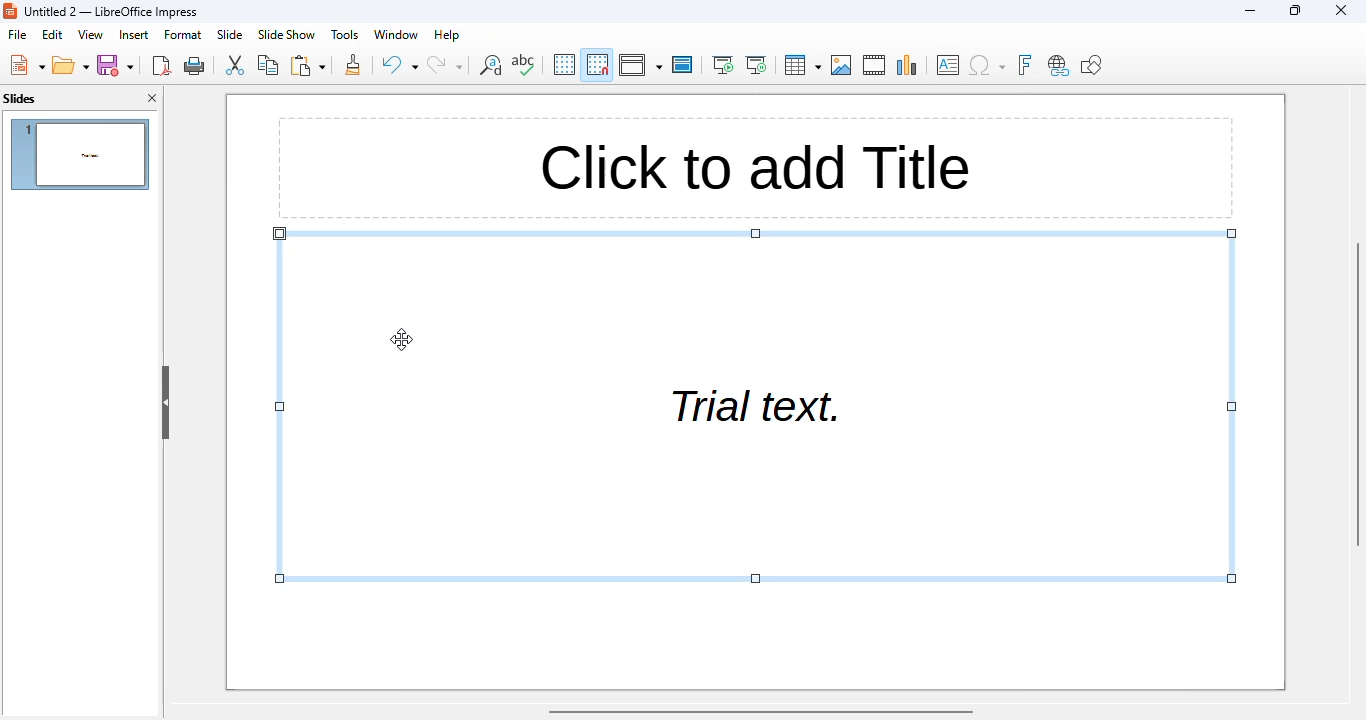 Image resolution: width=1366 pixels, height=720 pixels. I want to click on insert, so click(132, 34).